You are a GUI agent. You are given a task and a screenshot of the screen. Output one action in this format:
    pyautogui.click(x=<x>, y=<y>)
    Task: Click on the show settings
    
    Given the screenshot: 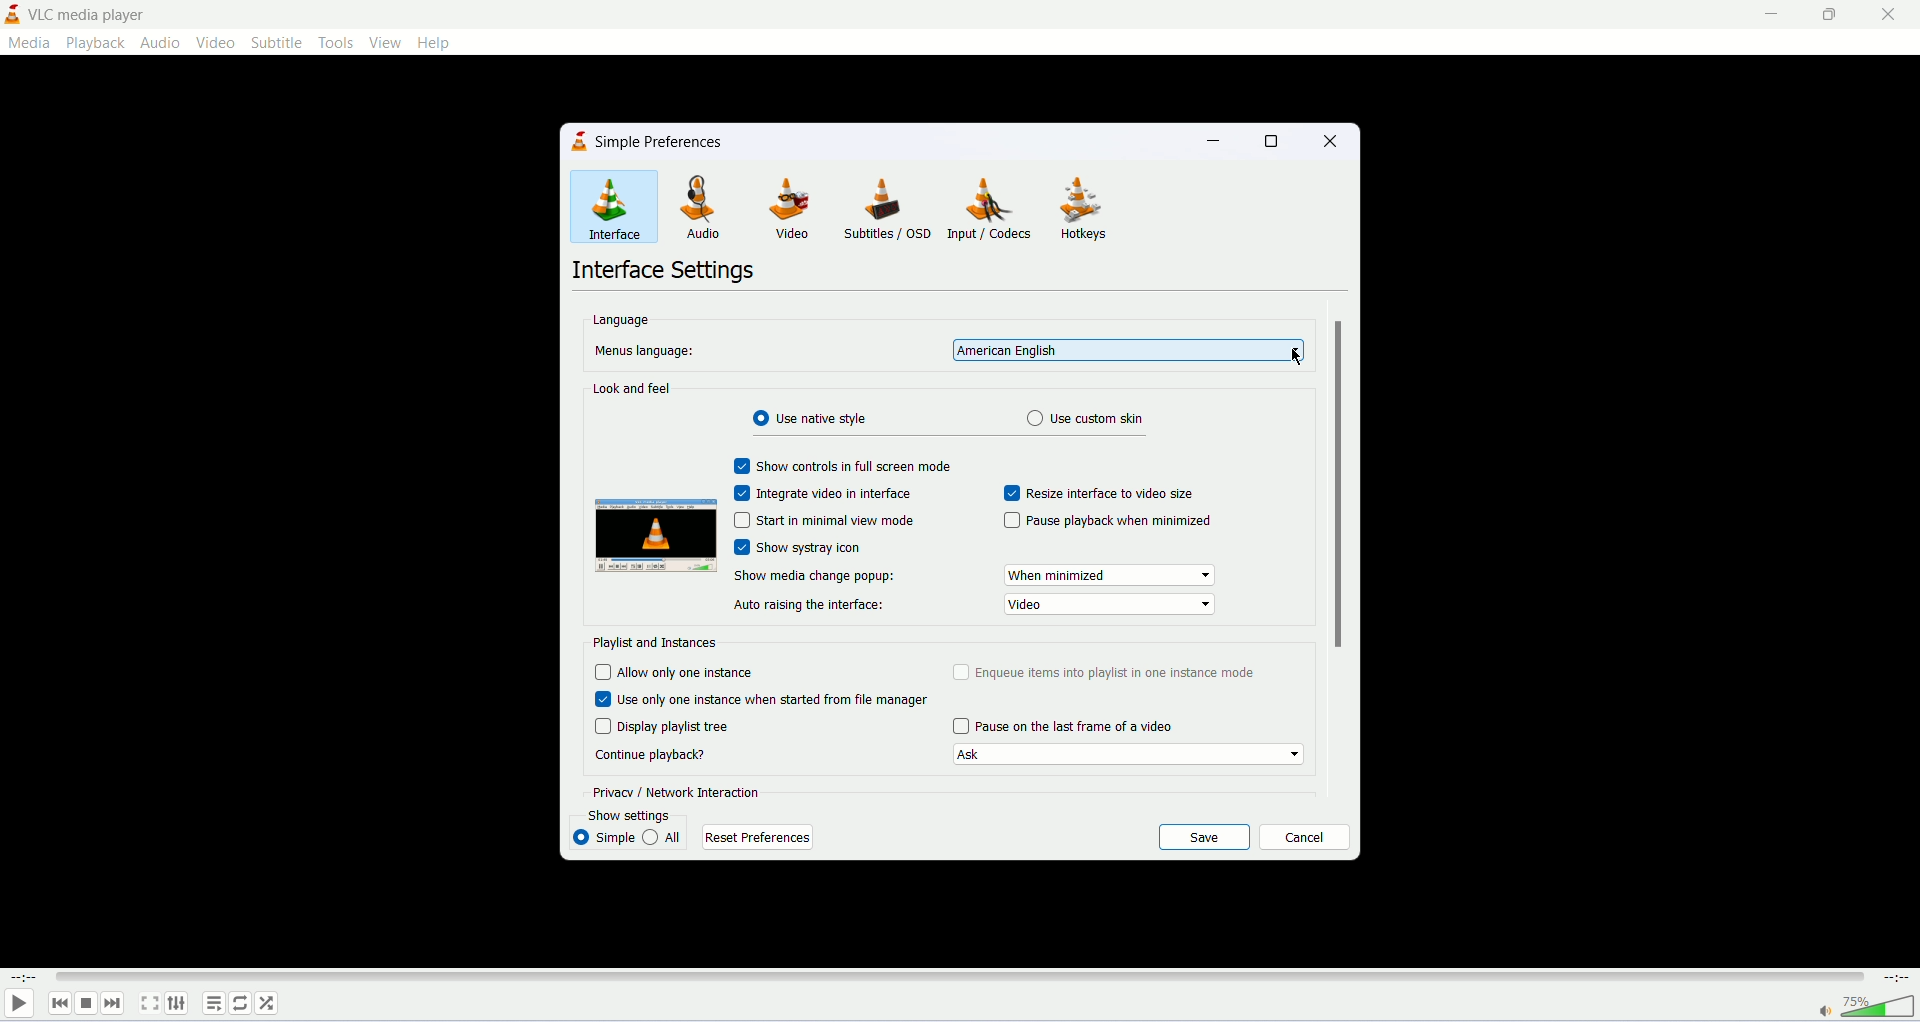 What is the action you would take?
    pyautogui.click(x=630, y=815)
    